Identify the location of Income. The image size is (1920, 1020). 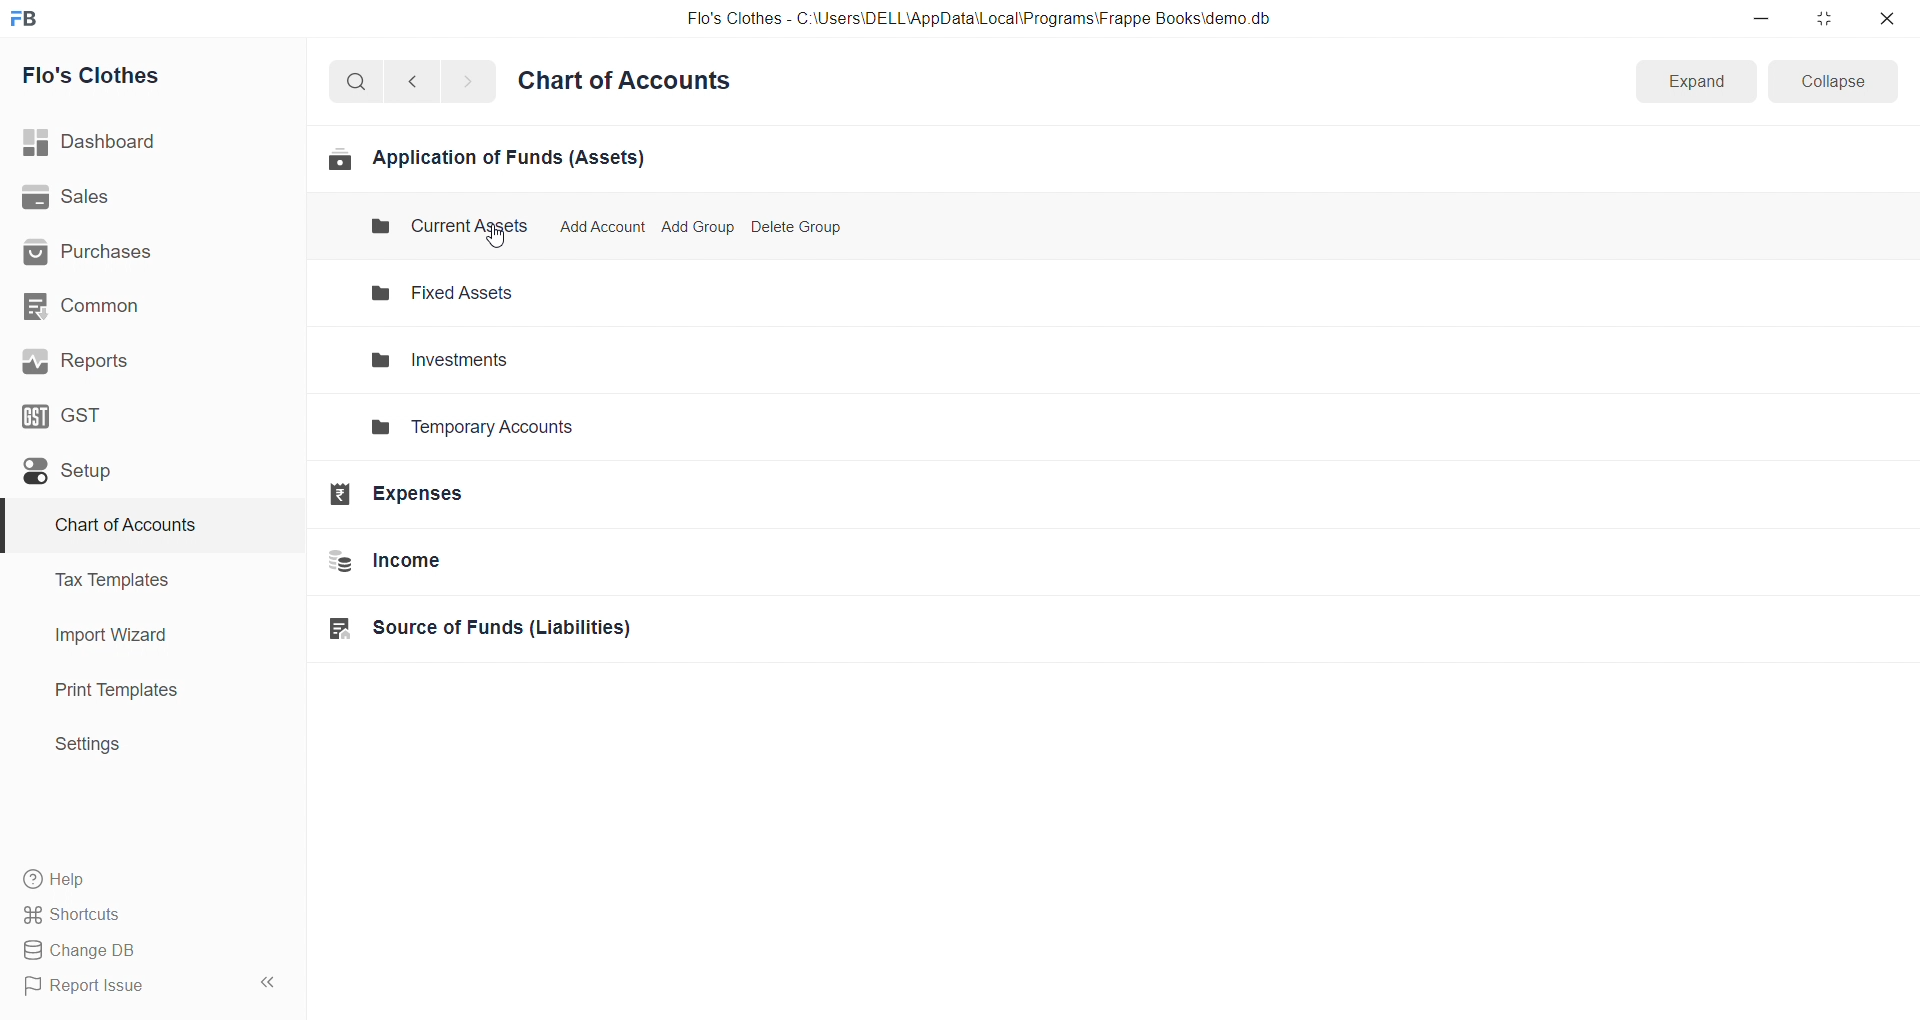
(478, 565).